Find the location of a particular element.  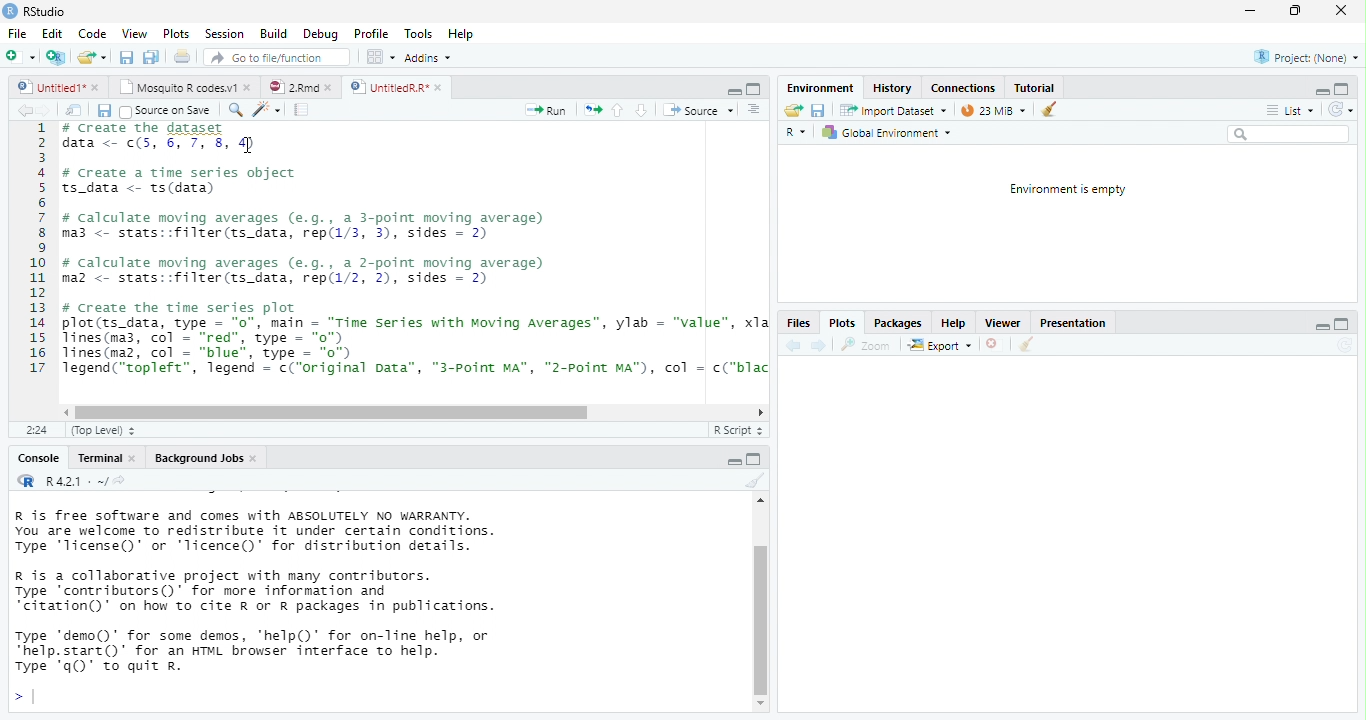

Presentation is located at coordinates (1071, 325).